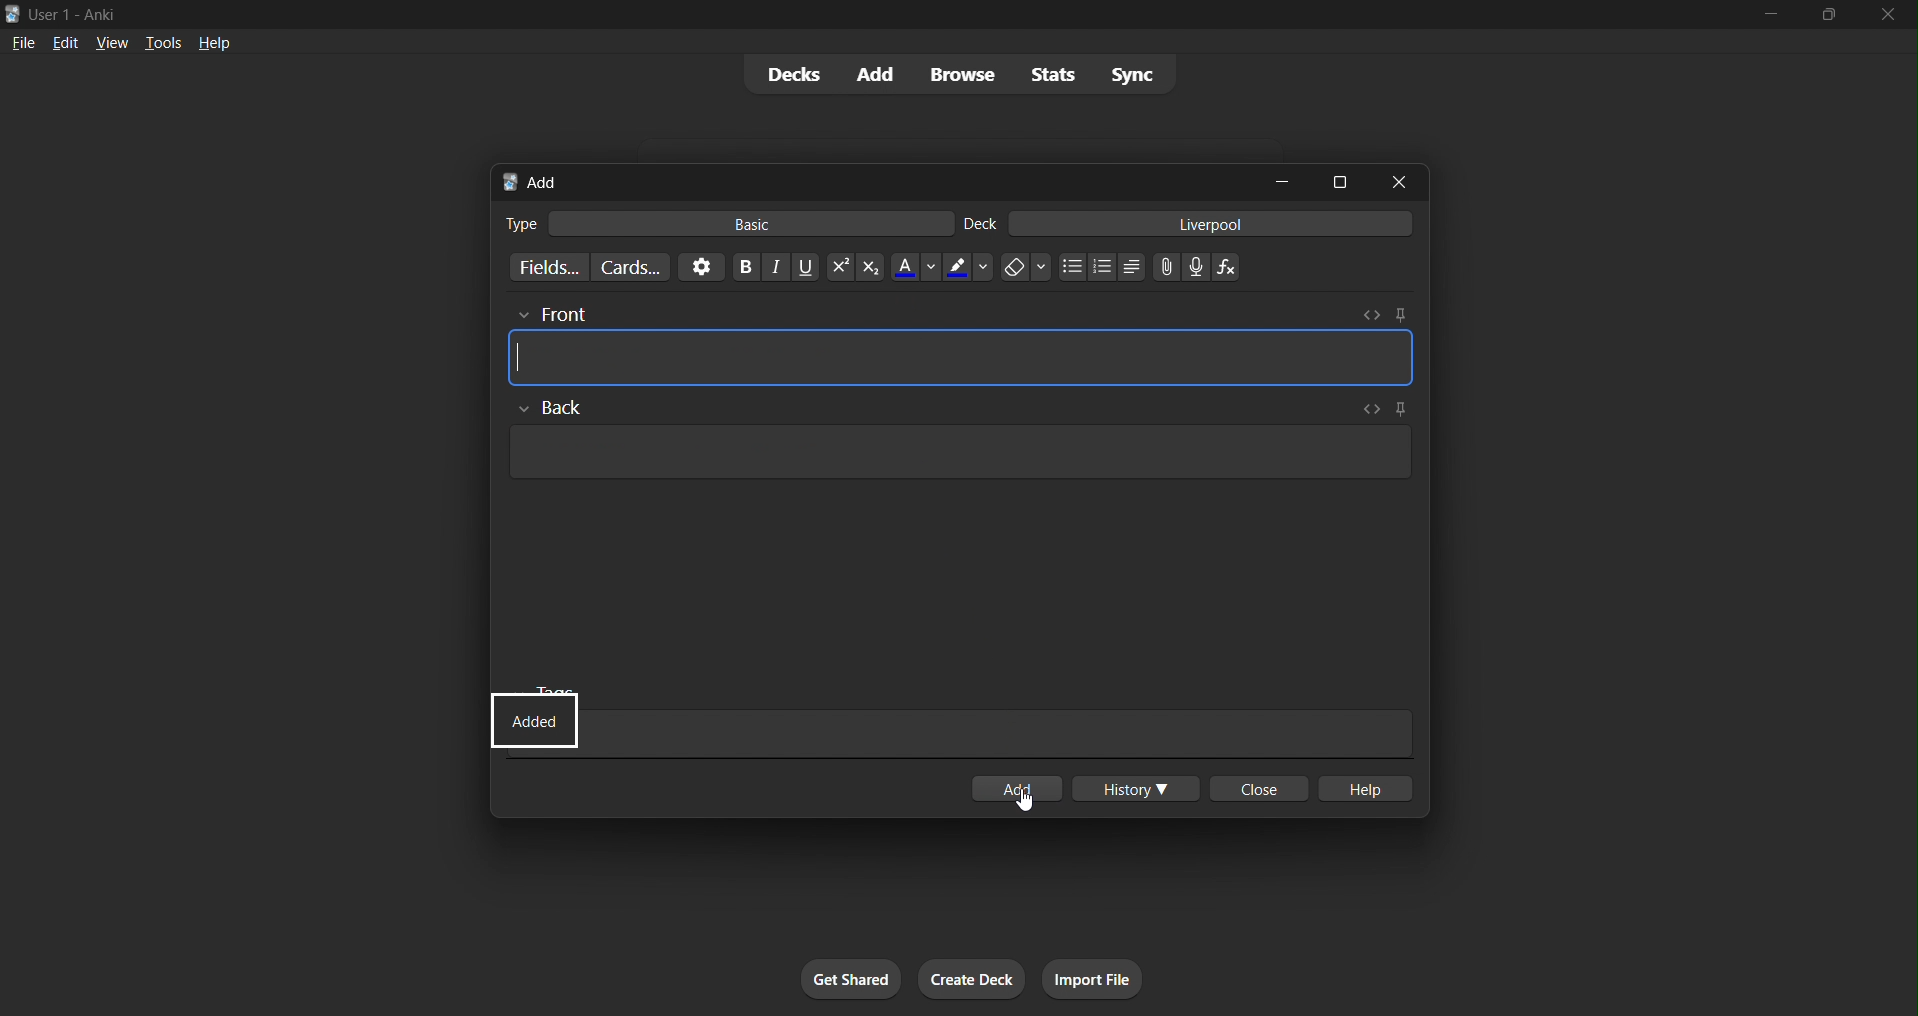 The height and width of the screenshot is (1016, 1918). What do you see at coordinates (1162, 266) in the screenshot?
I see `insert photos` at bounding box center [1162, 266].